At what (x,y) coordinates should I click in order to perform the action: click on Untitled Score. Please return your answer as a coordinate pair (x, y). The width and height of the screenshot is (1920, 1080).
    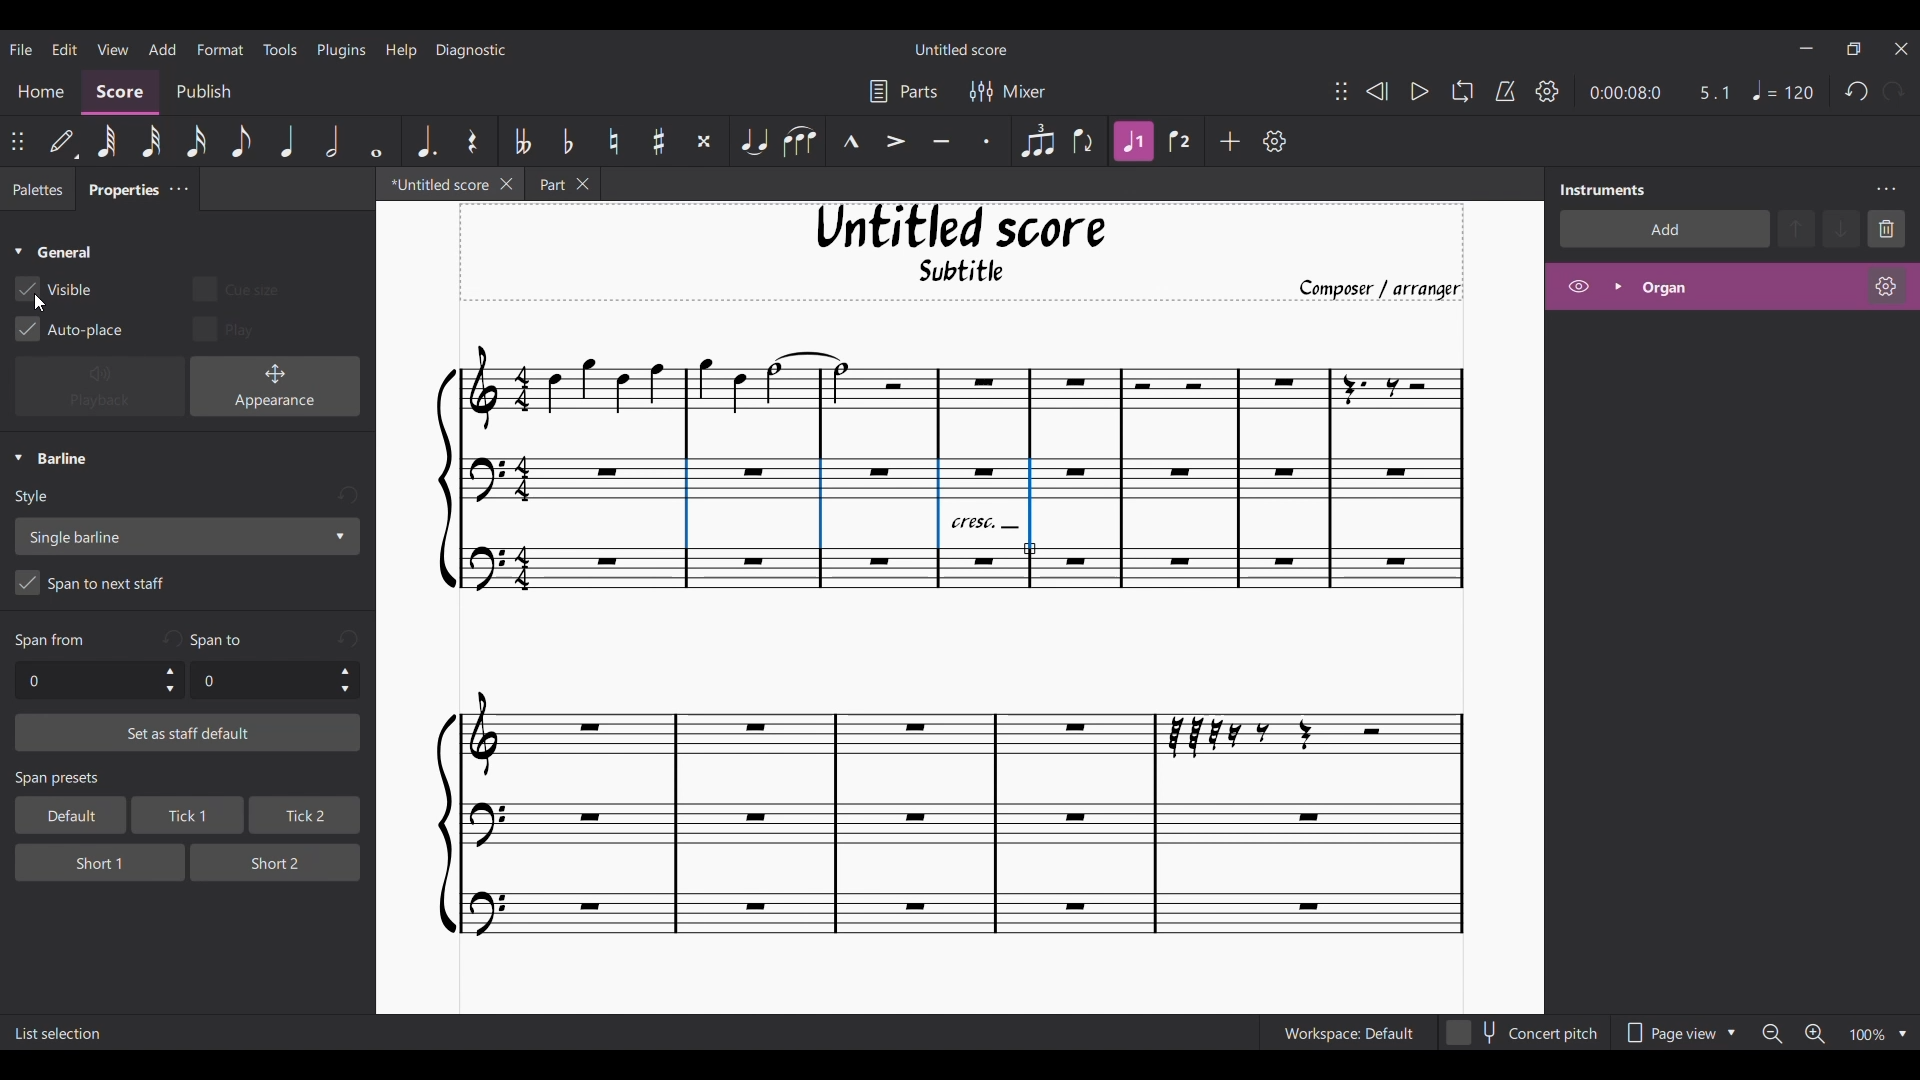
    Looking at the image, I should click on (961, 227).